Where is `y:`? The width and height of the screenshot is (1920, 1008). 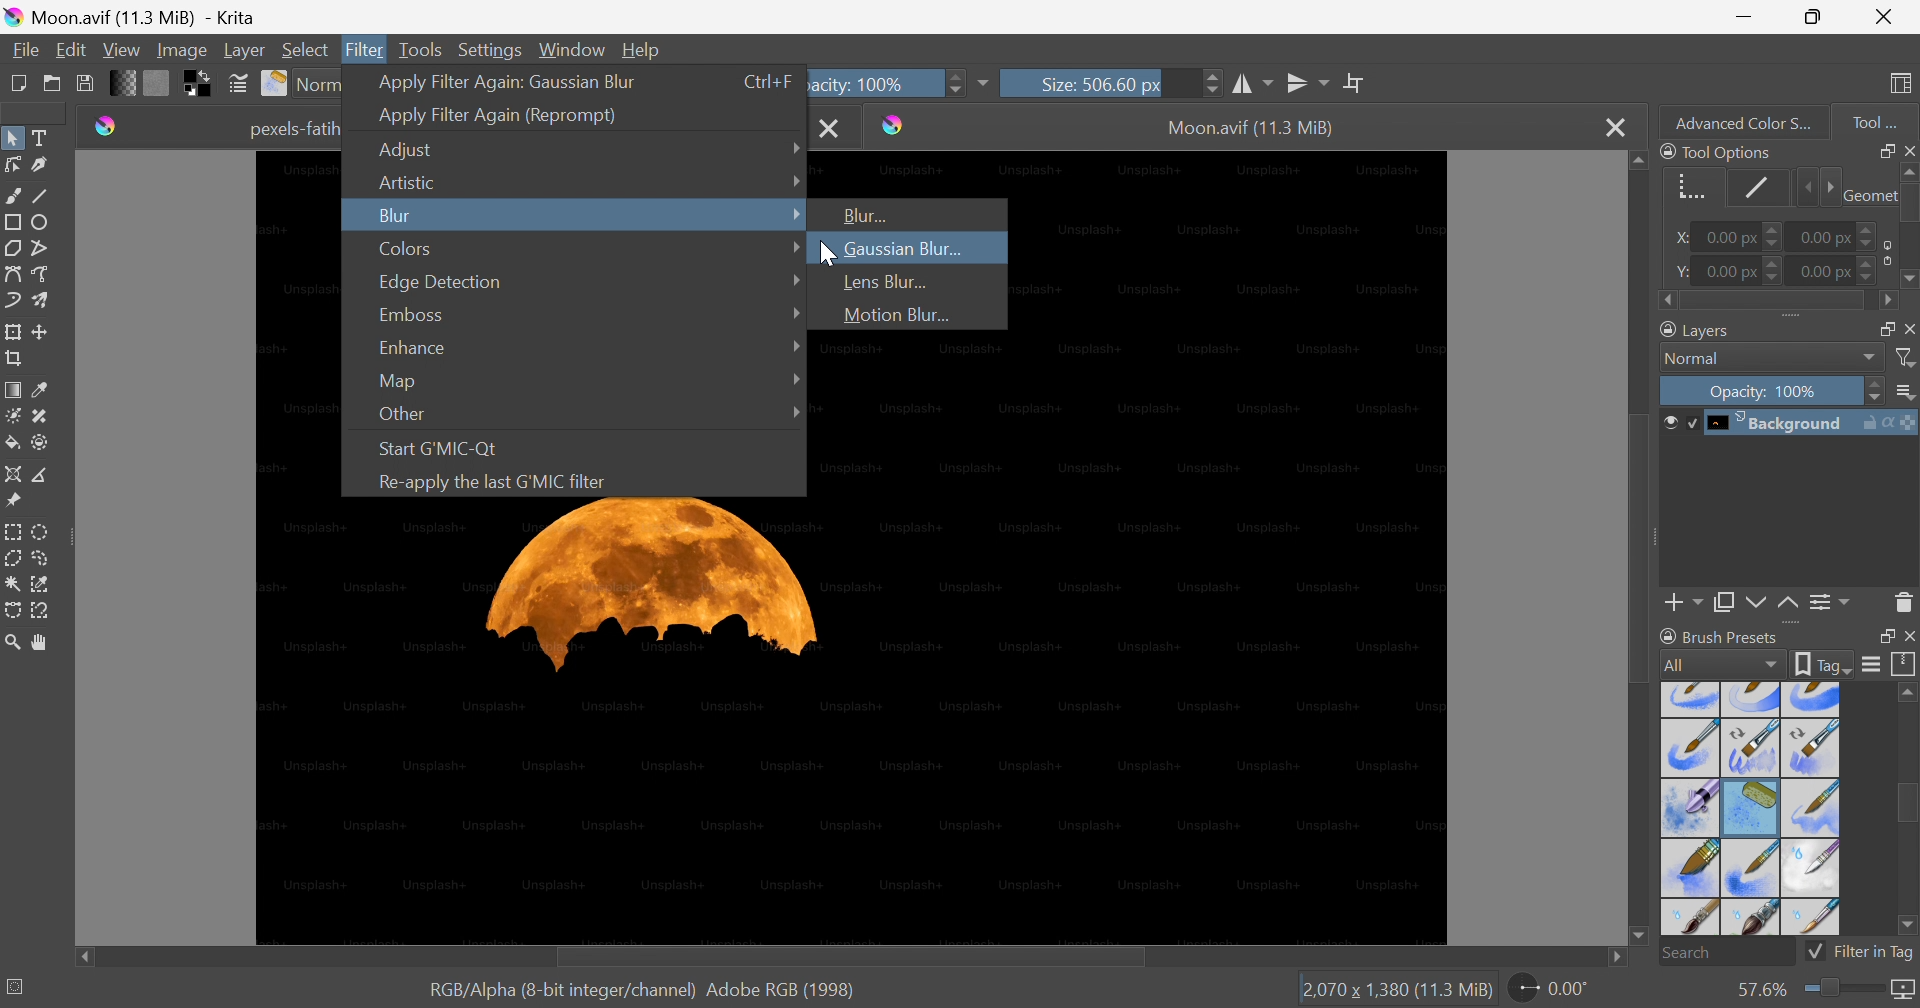 y: is located at coordinates (1680, 271).